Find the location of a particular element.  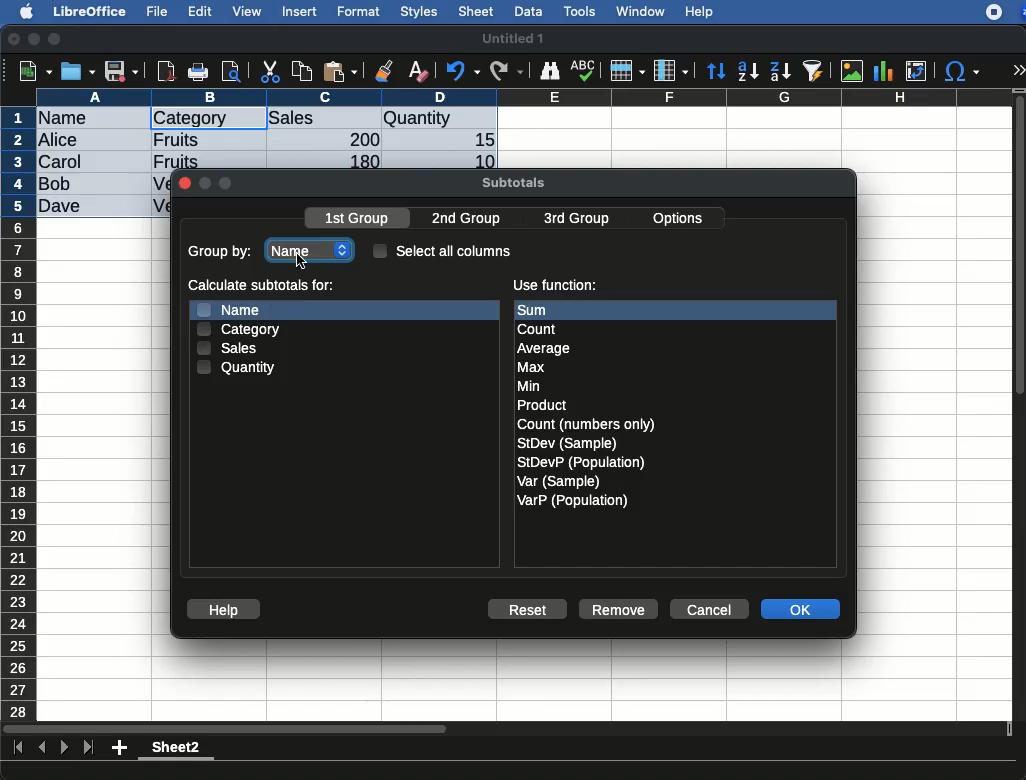

first sheet is located at coordinates (20, 748).